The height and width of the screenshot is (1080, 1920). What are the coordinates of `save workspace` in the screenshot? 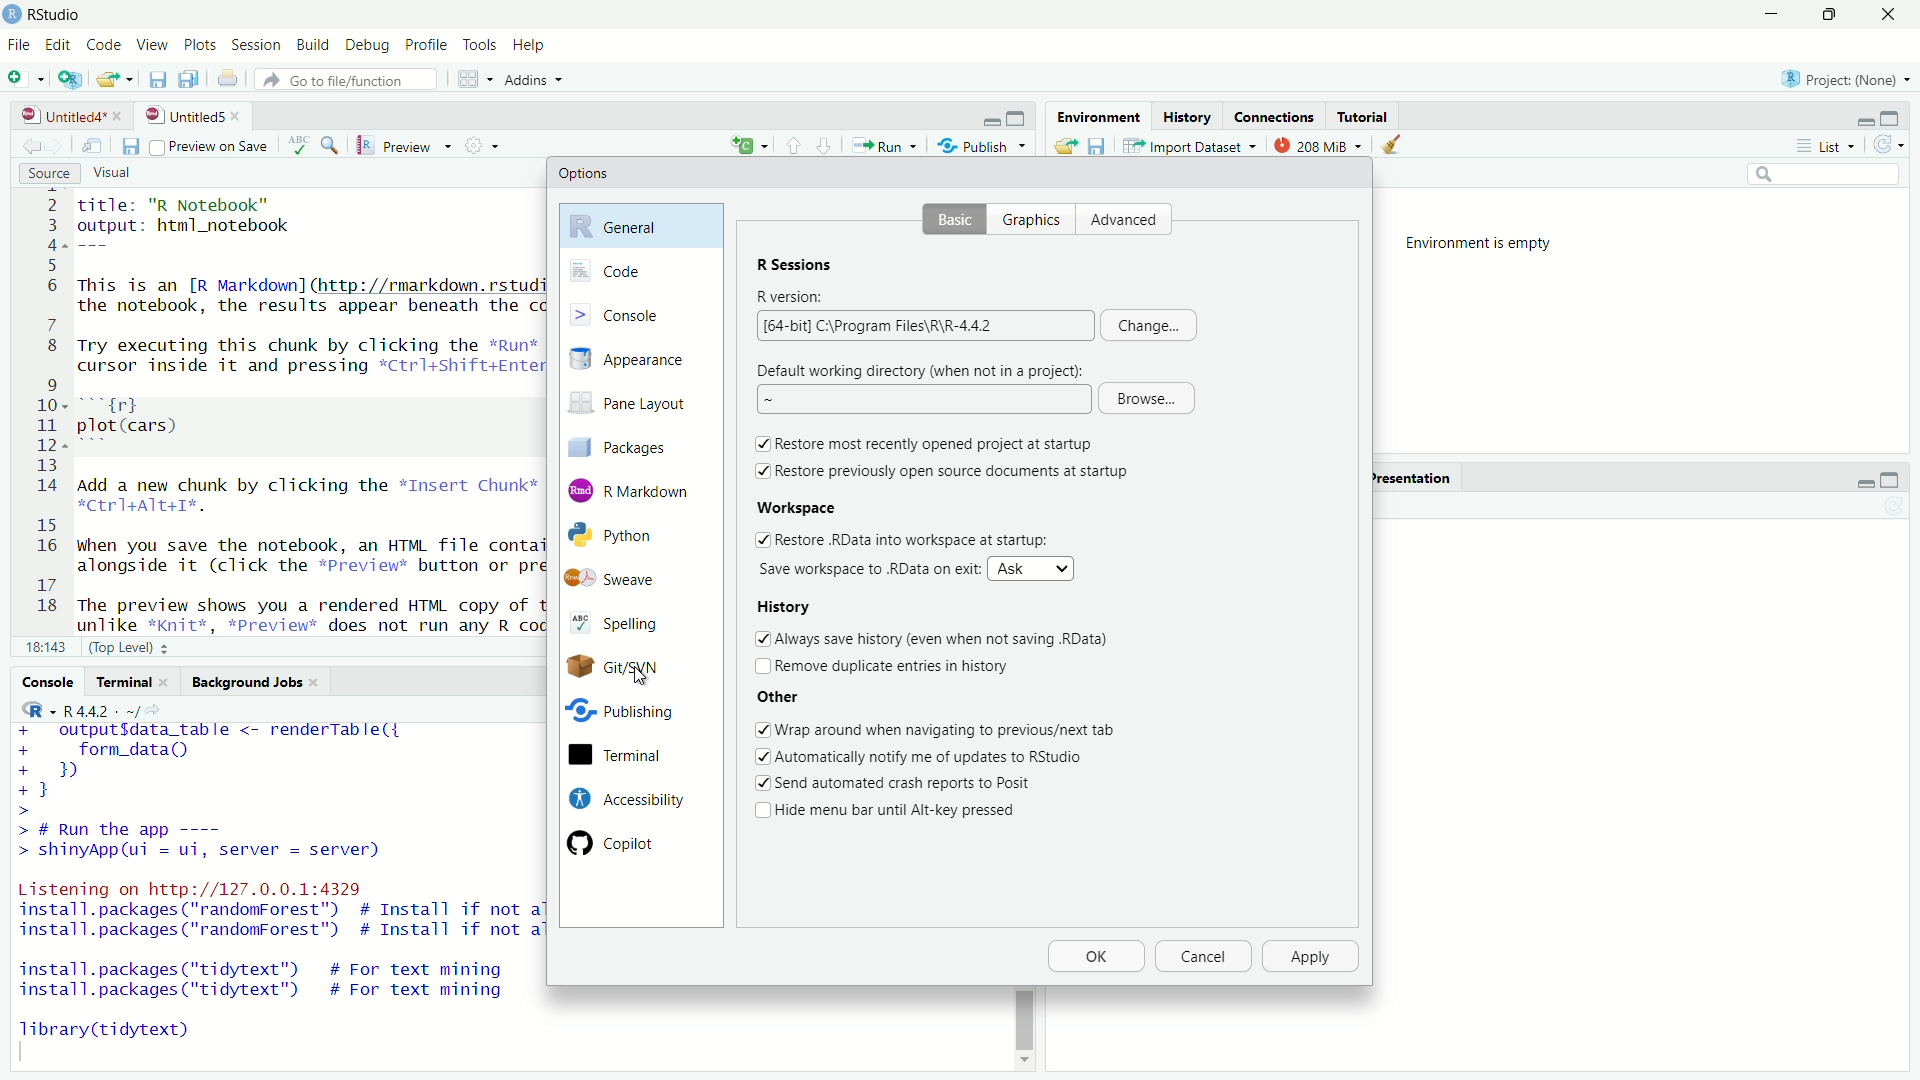 It's located at (1097, 145).